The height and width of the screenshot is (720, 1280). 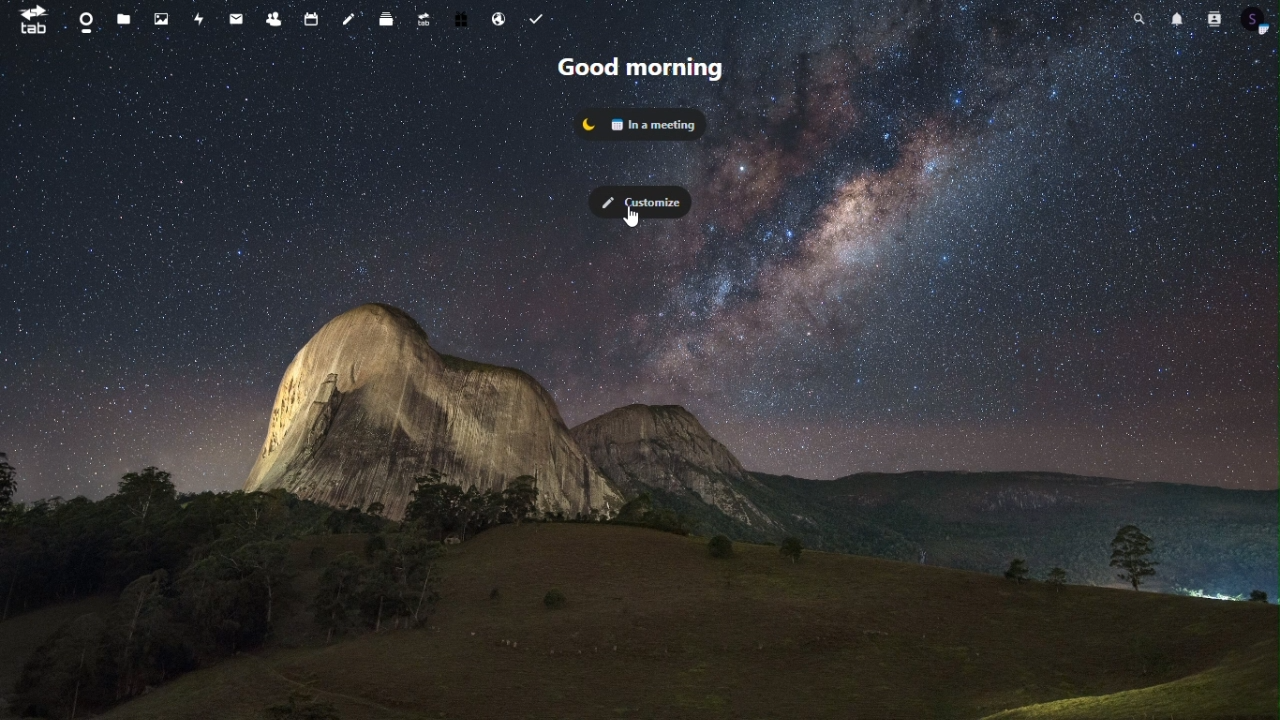 What do you see at coordinates (540, 19) in the screenshot?
I see `tasks` at bounding box center [540, 19].